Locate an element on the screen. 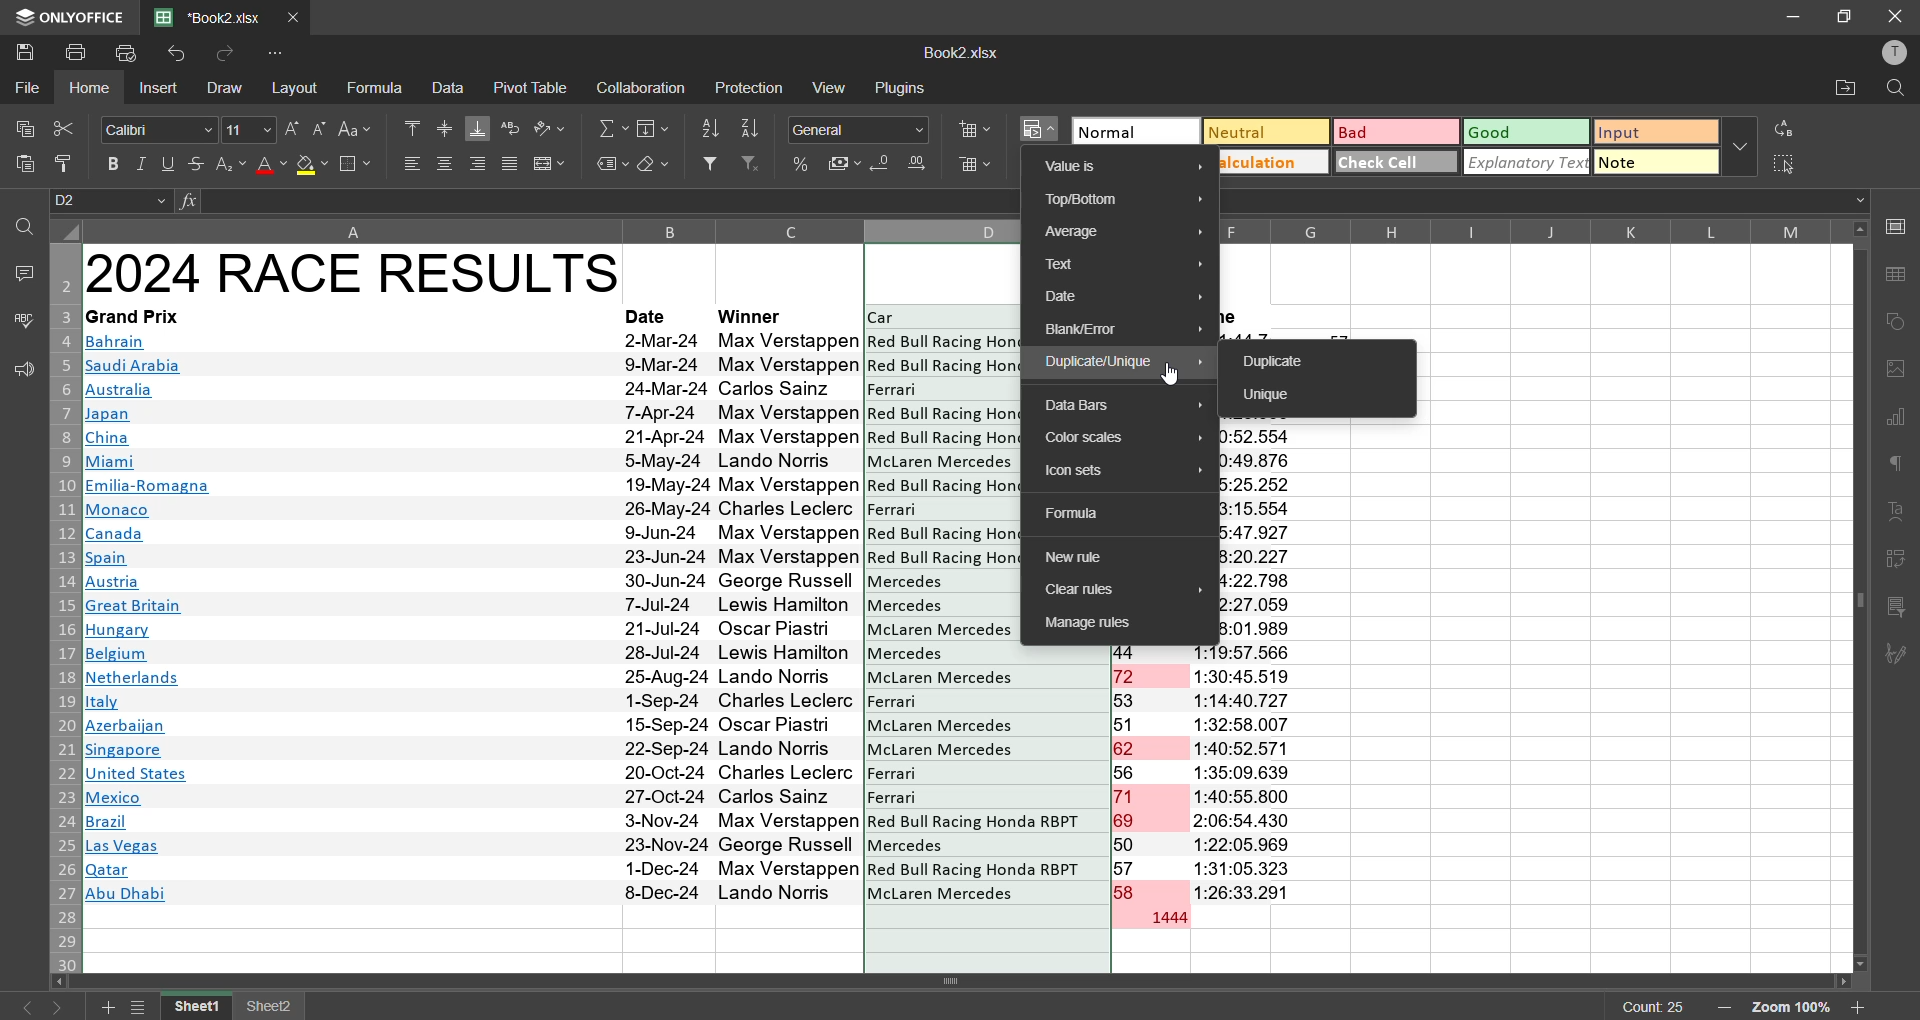  good is located at coordinates (1526, 131).